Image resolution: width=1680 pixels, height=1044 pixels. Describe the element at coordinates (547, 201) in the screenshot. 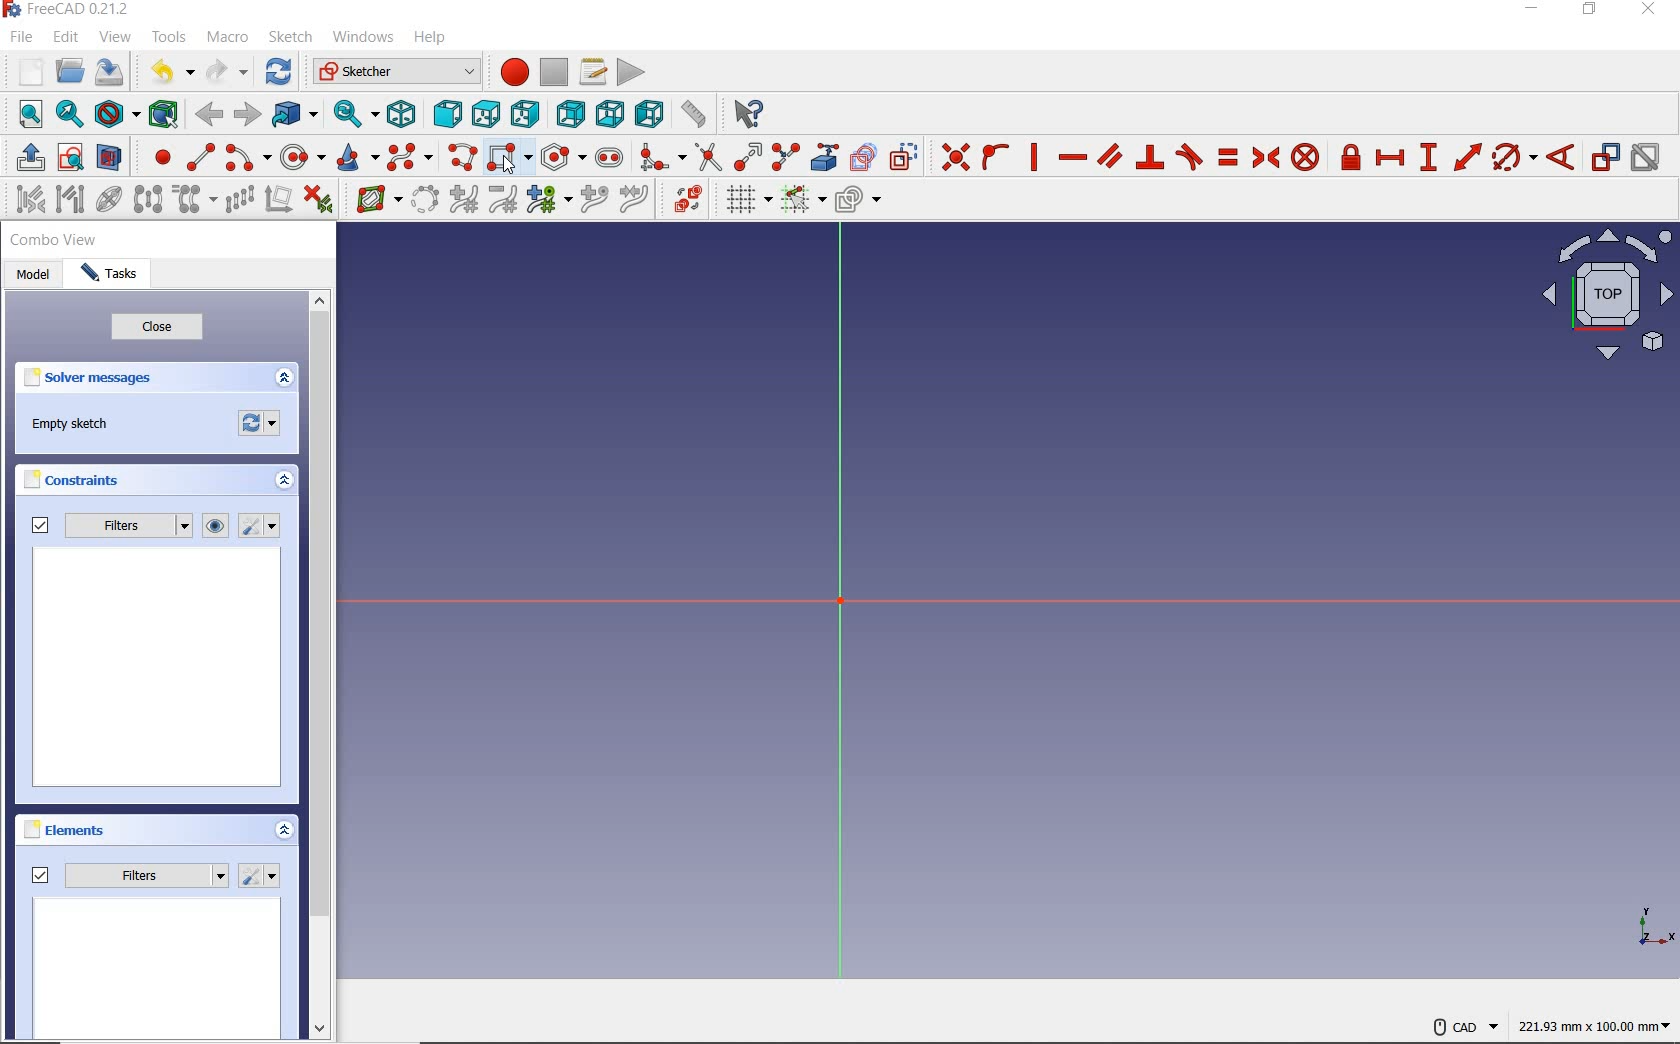

I see `modify knot multiplicity` at that location.